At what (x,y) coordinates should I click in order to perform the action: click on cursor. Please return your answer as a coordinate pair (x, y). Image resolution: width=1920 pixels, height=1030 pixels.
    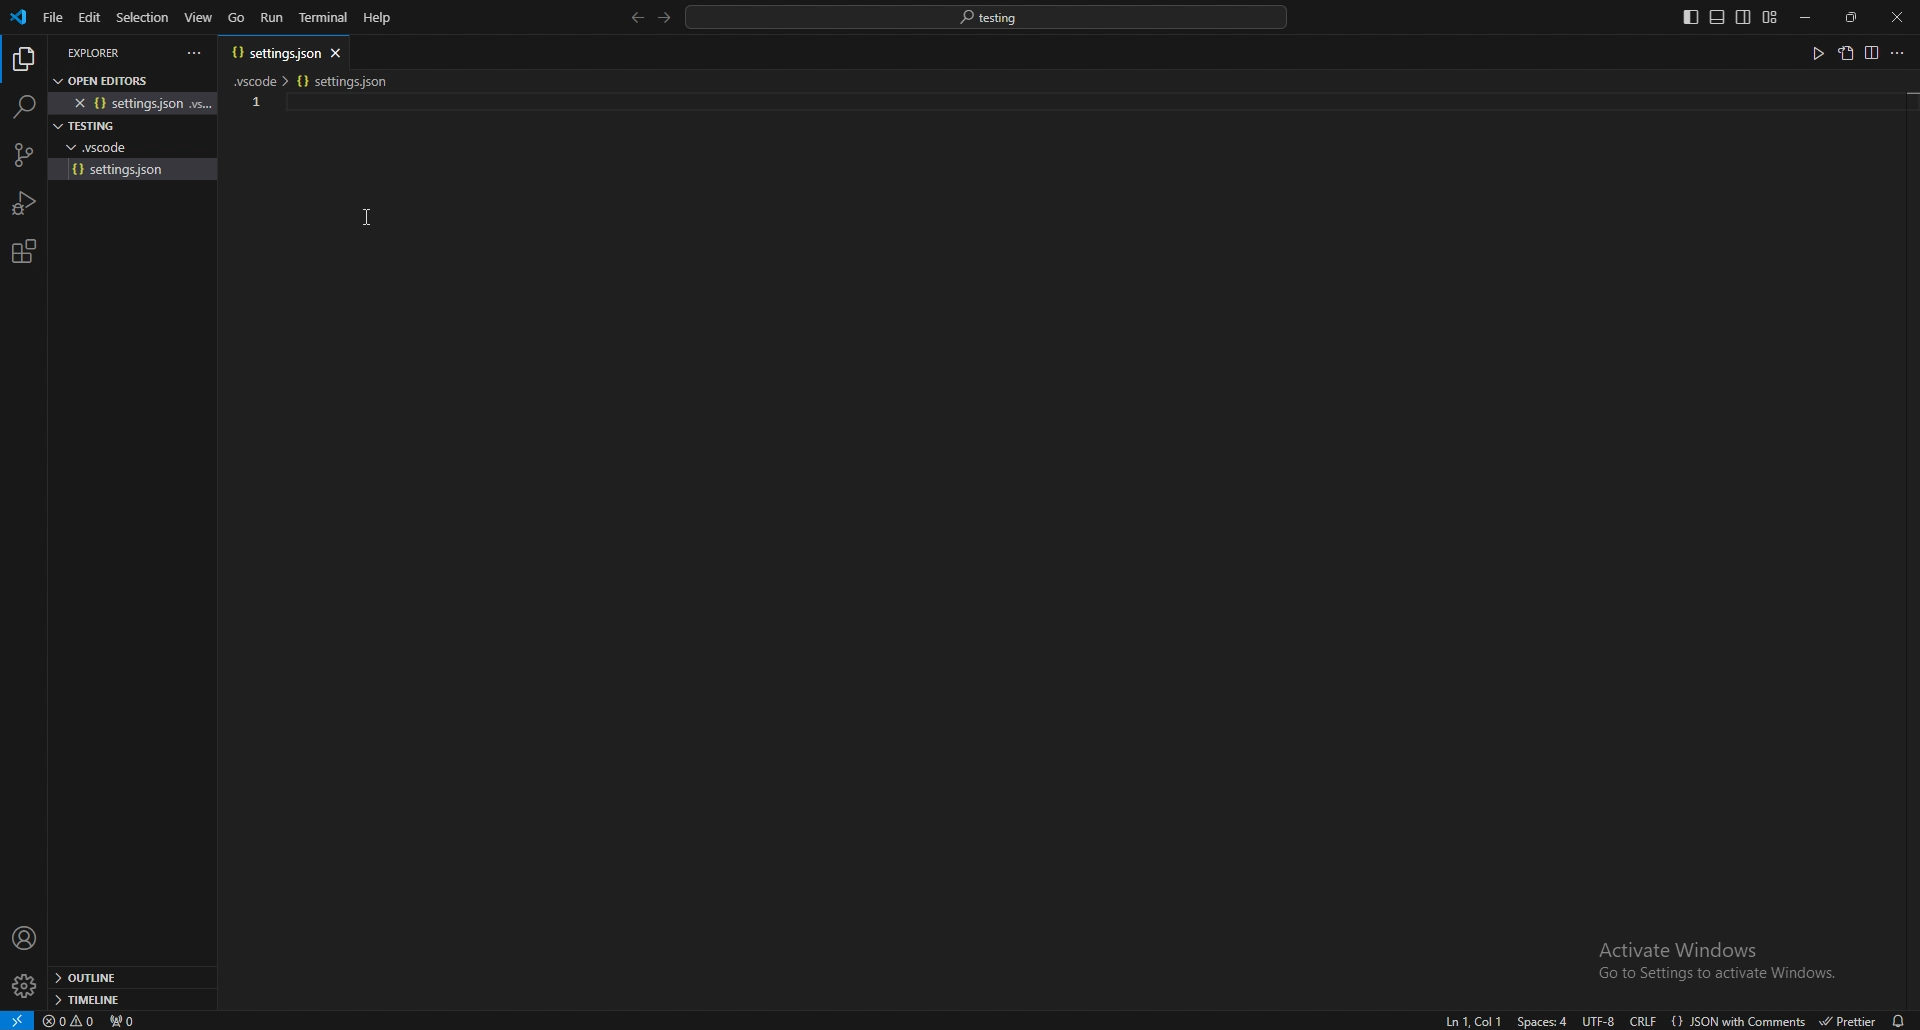
    Looking at the image, I should click on (386, 216).